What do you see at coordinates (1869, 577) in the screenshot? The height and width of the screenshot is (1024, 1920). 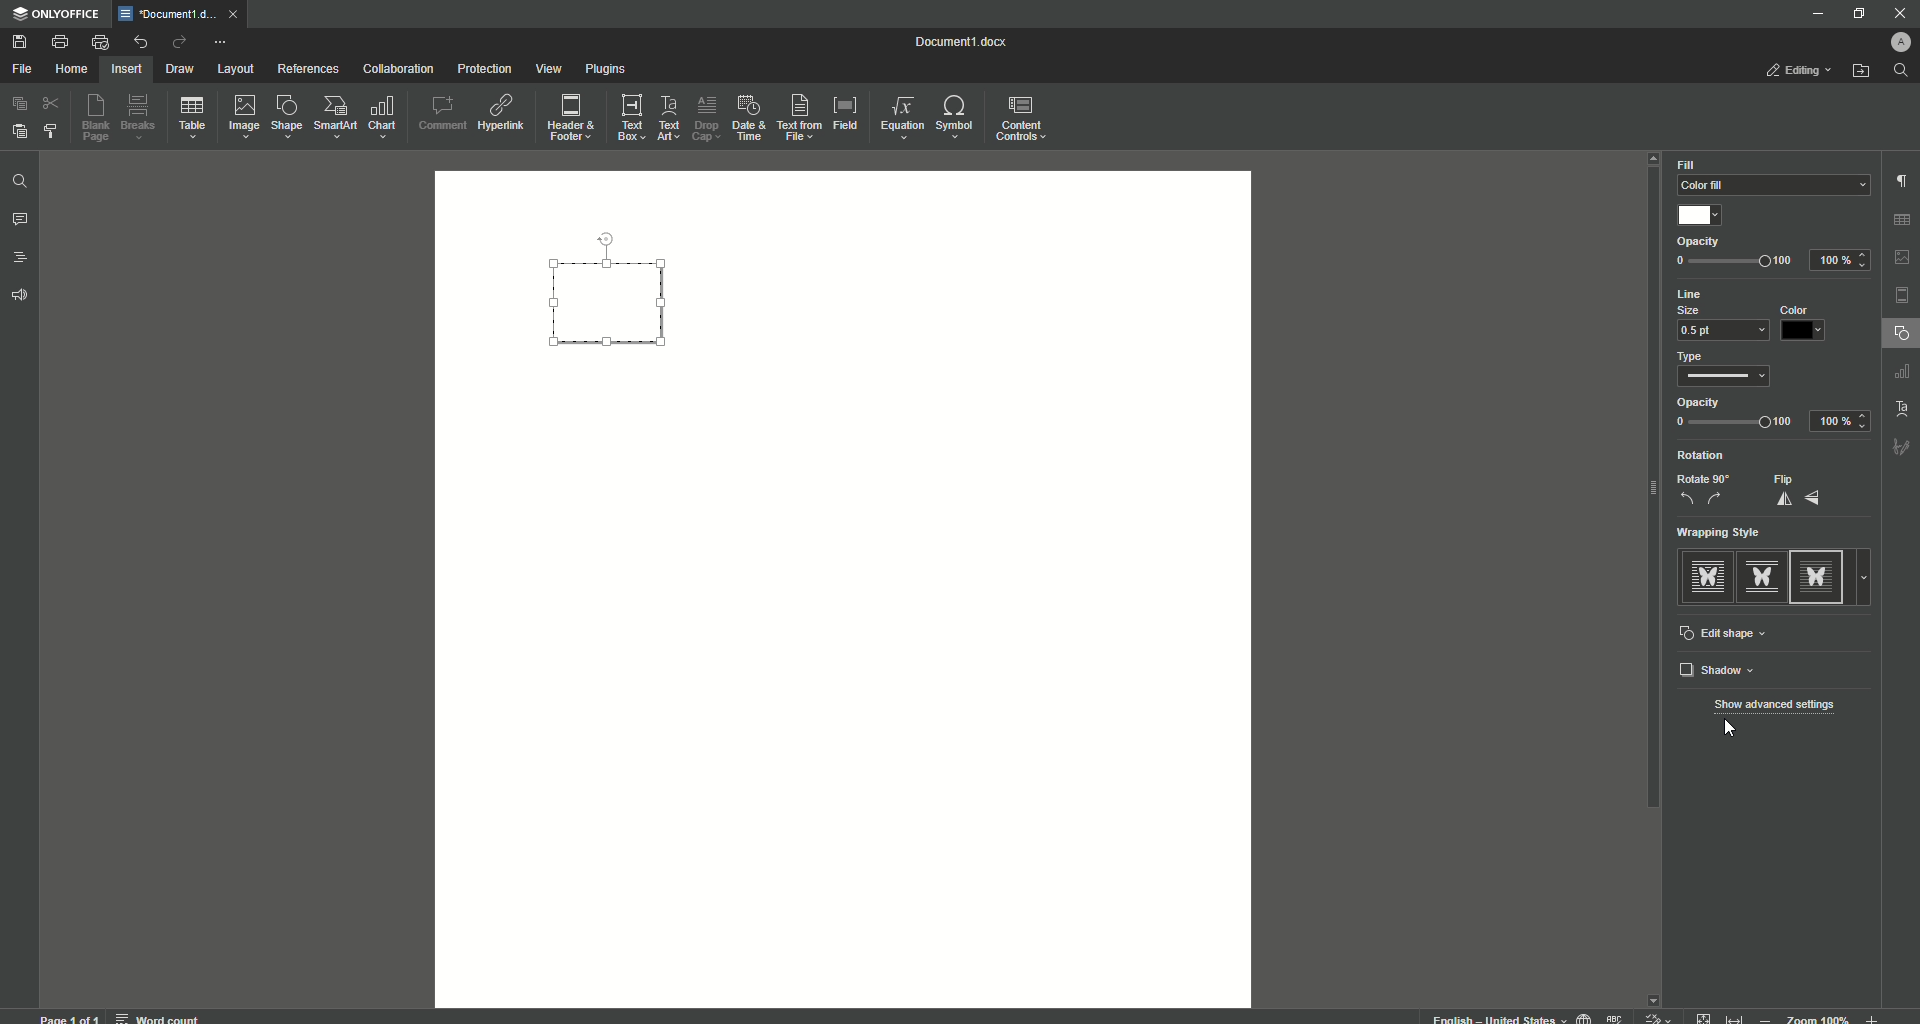 I see `more` at bounding box center [1869, 577].